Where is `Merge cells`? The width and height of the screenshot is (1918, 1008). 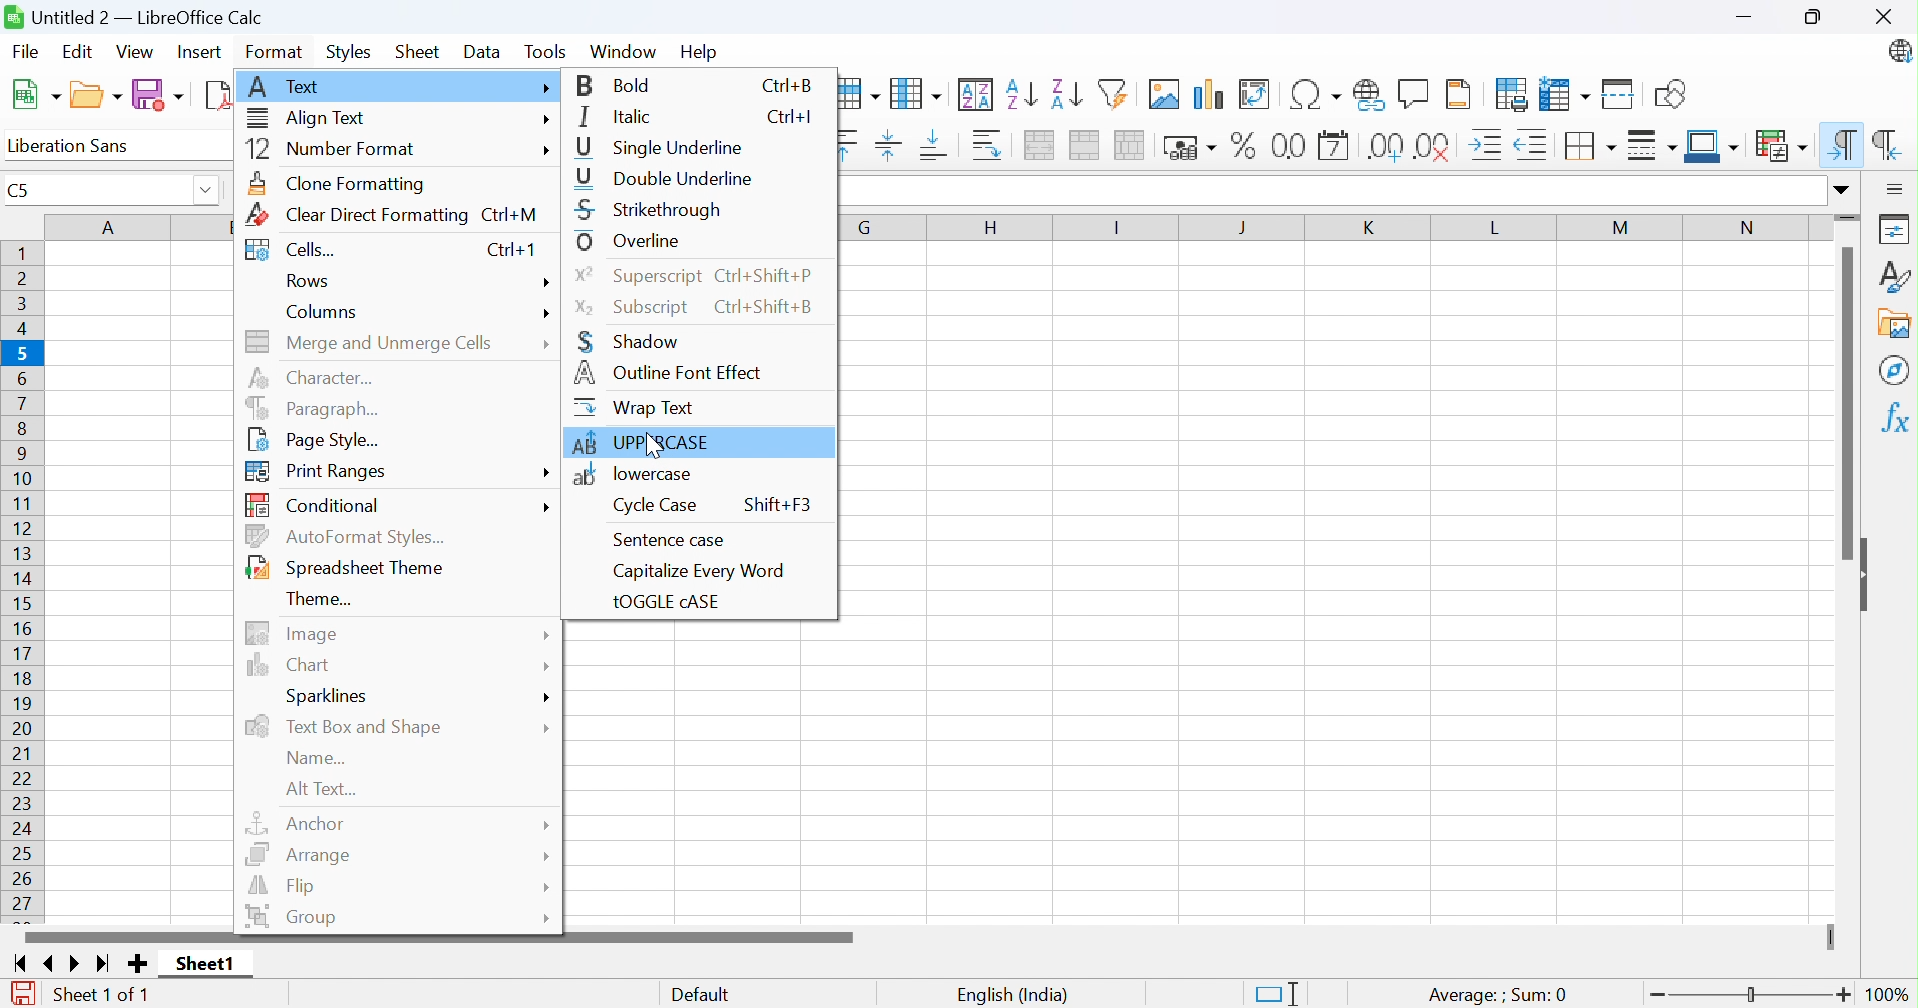 Merge cells is located at coordinates (1084, 146).